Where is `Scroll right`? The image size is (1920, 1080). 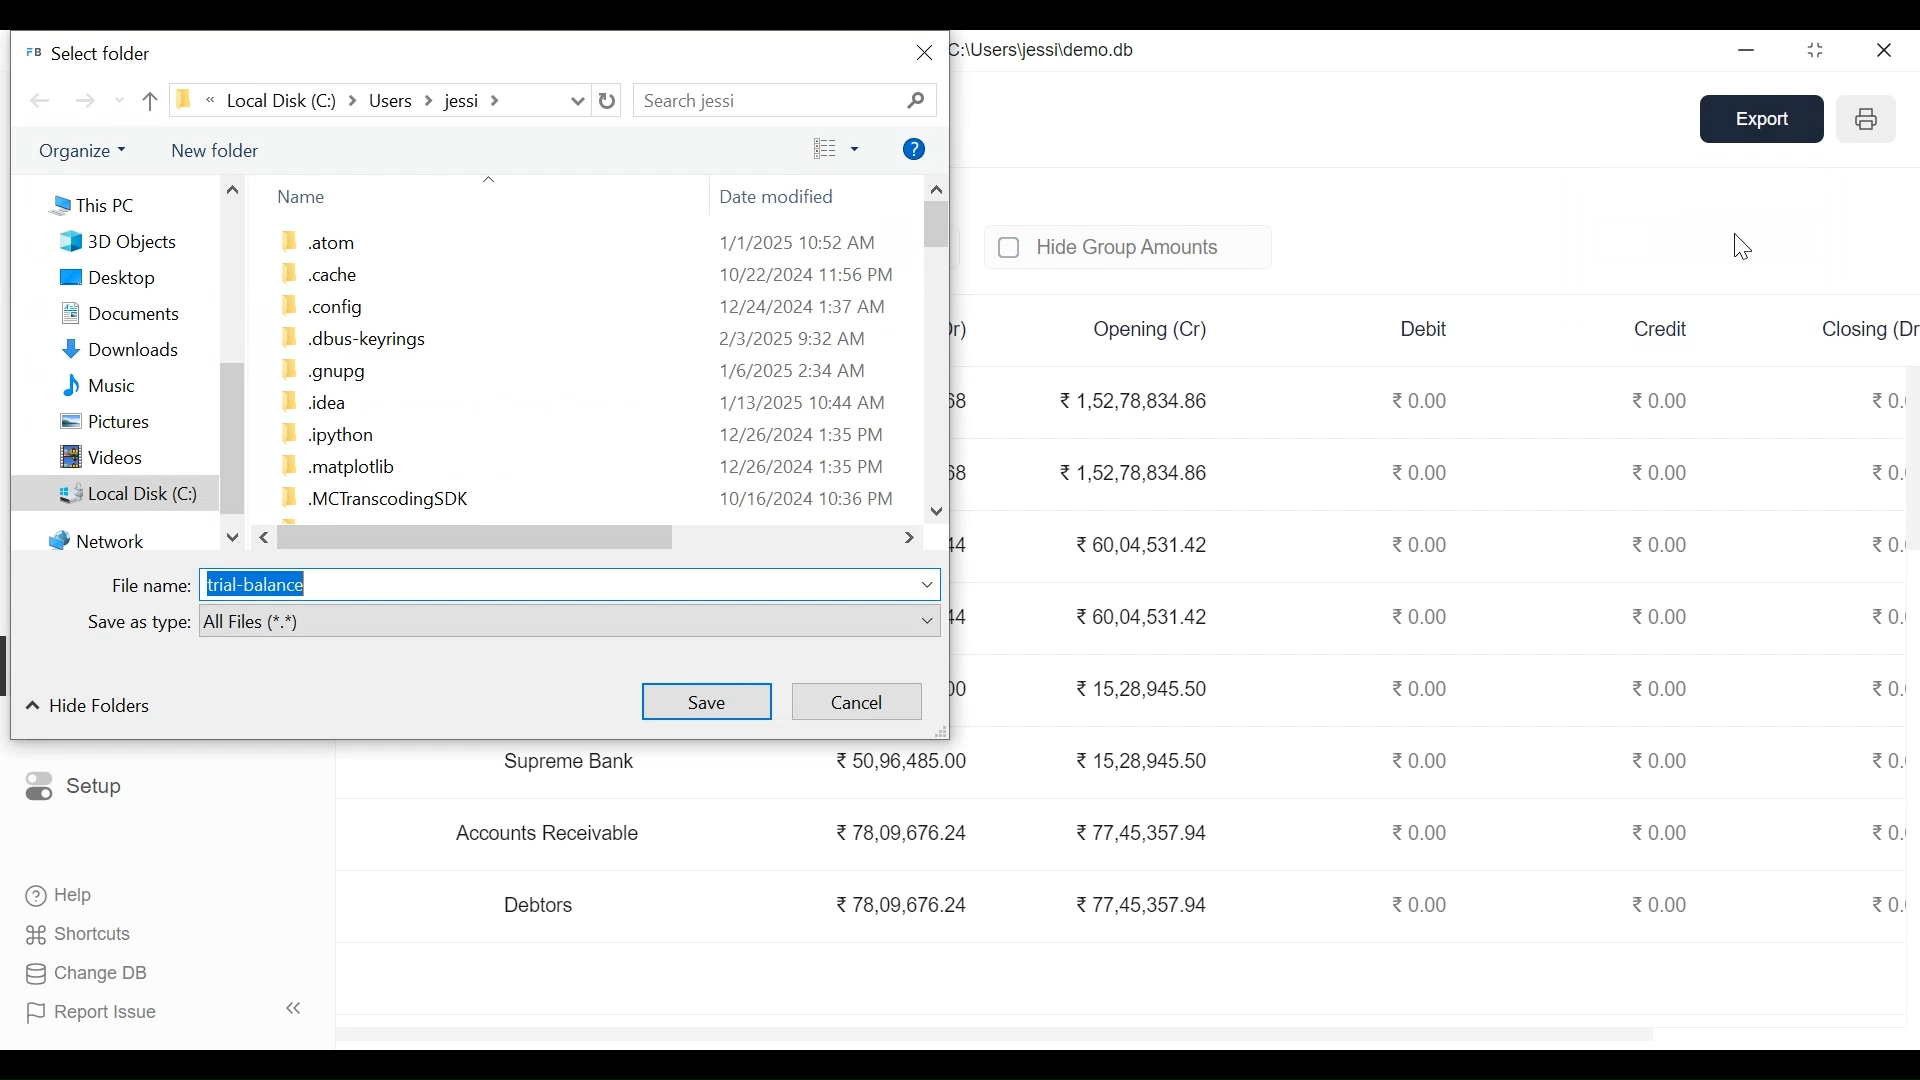 Scroll right is located at coordinates (912, 538).